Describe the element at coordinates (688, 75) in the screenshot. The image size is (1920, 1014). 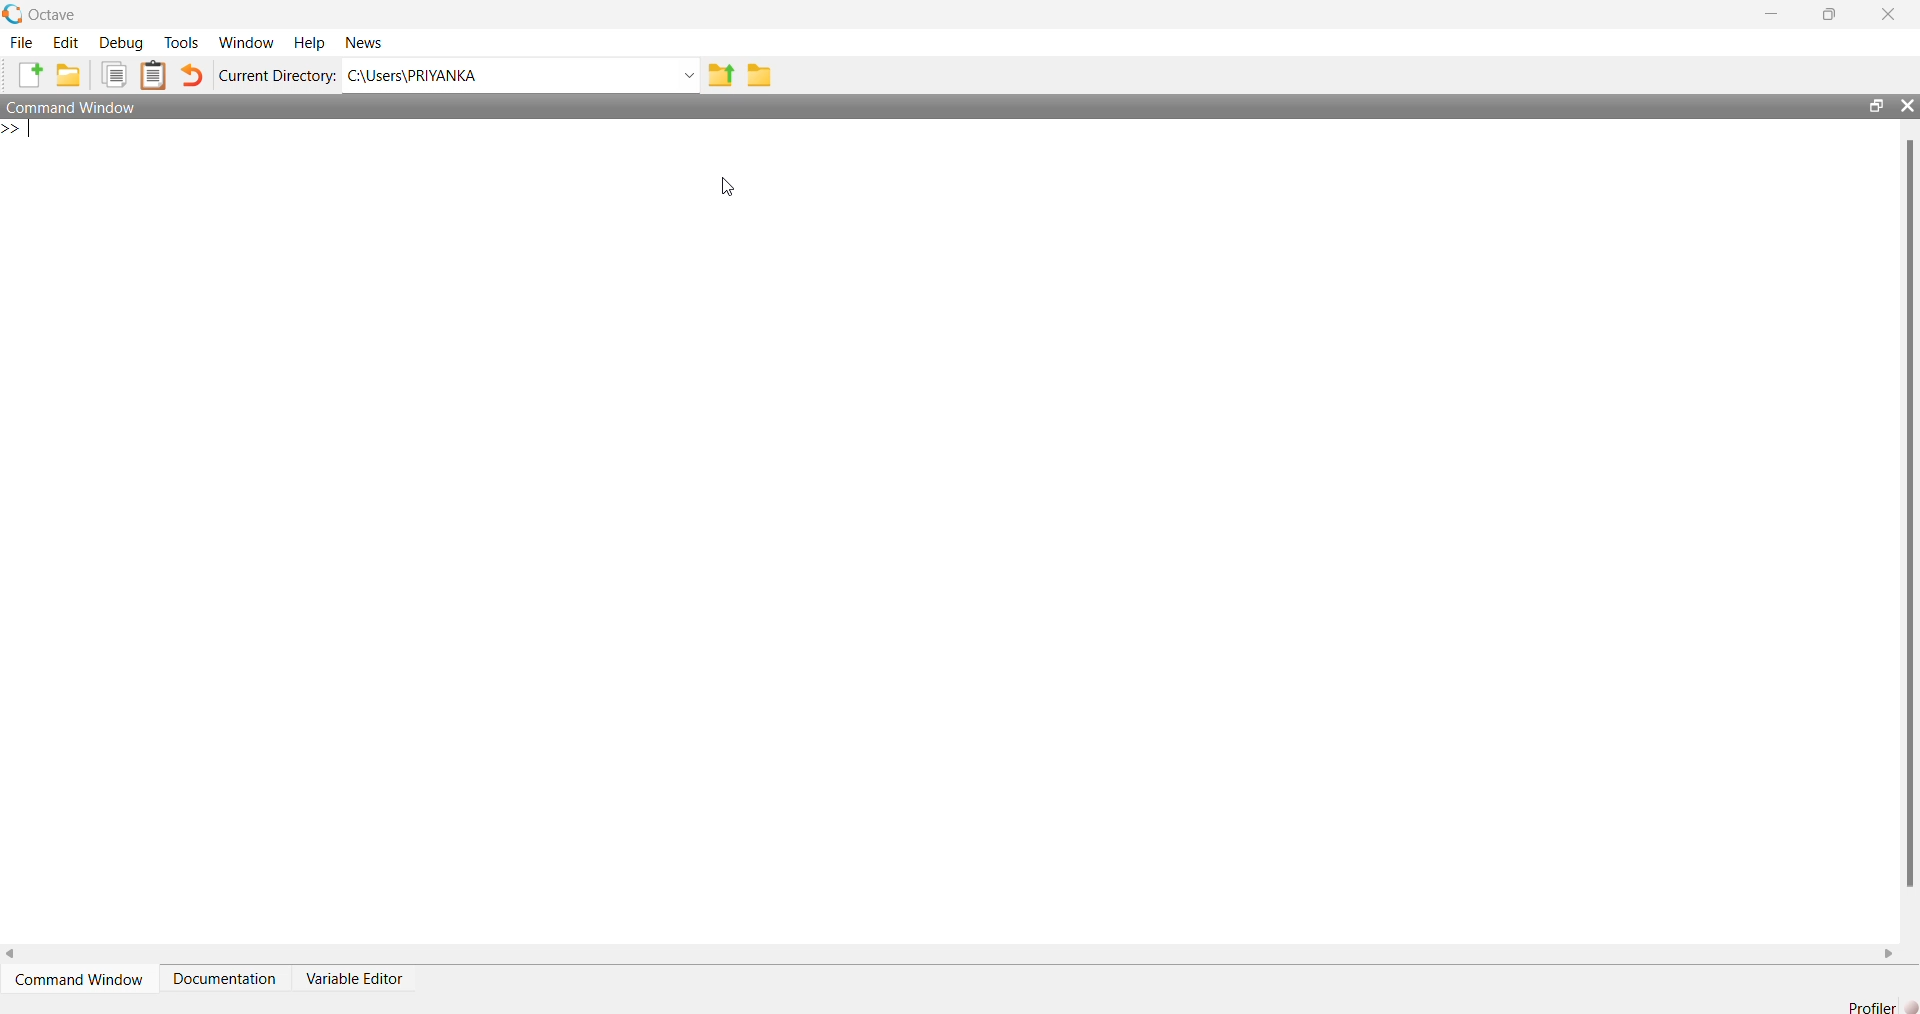
I see `Enter directory name` at that location.